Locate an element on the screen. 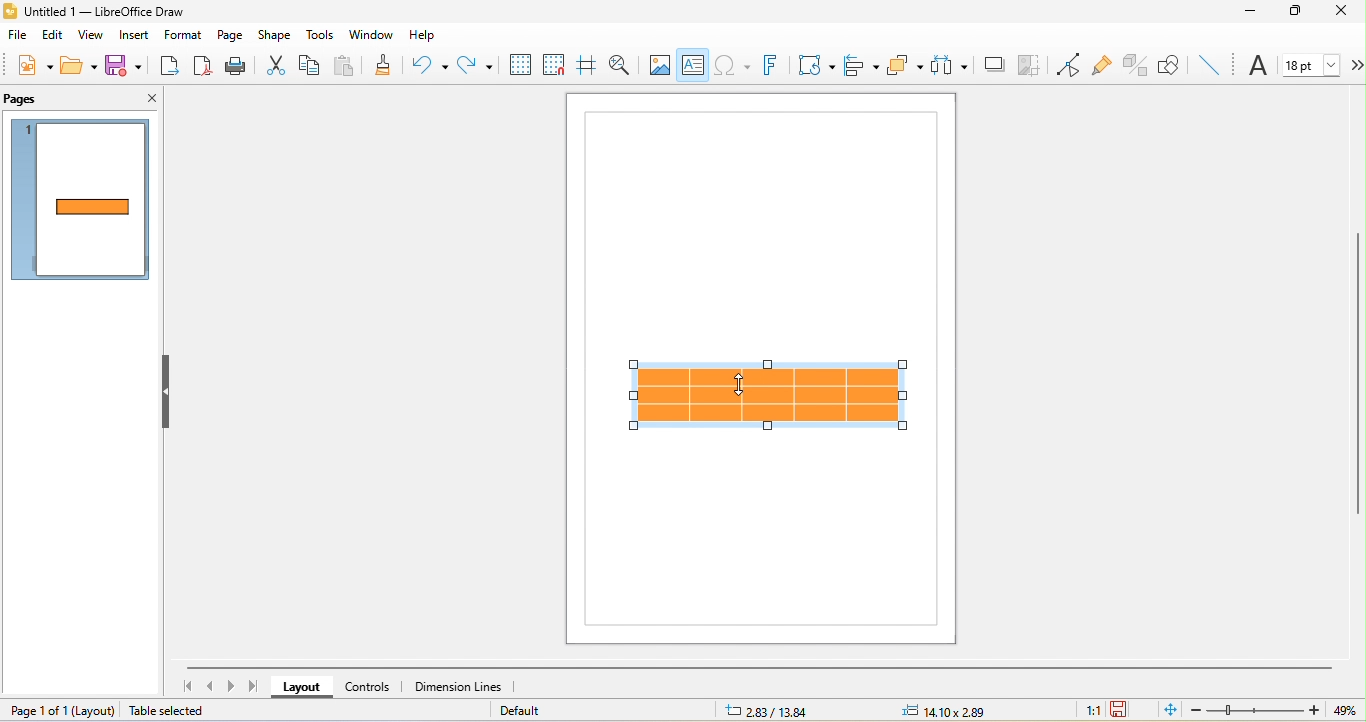 This screenshot has height=722, width=1366. redo is located at coordinates (473, 63).